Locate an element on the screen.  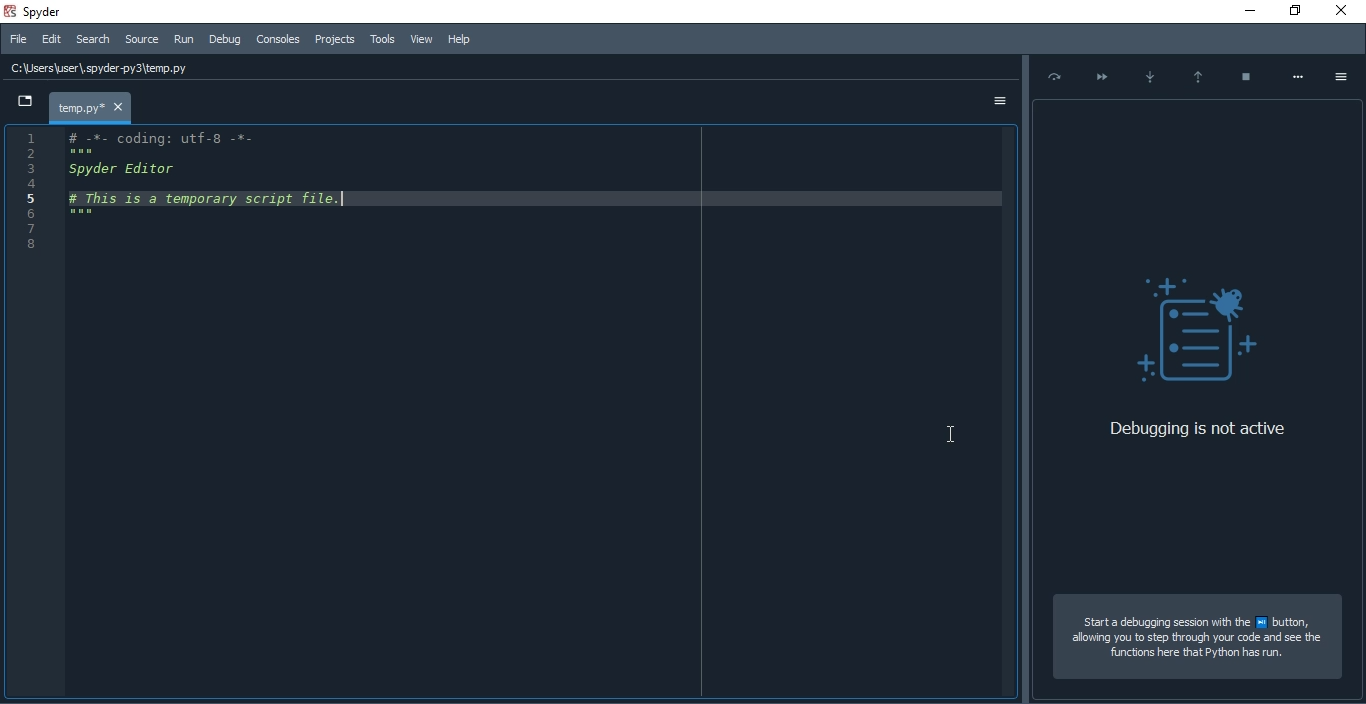
Source is located at coordinates (142, 40).